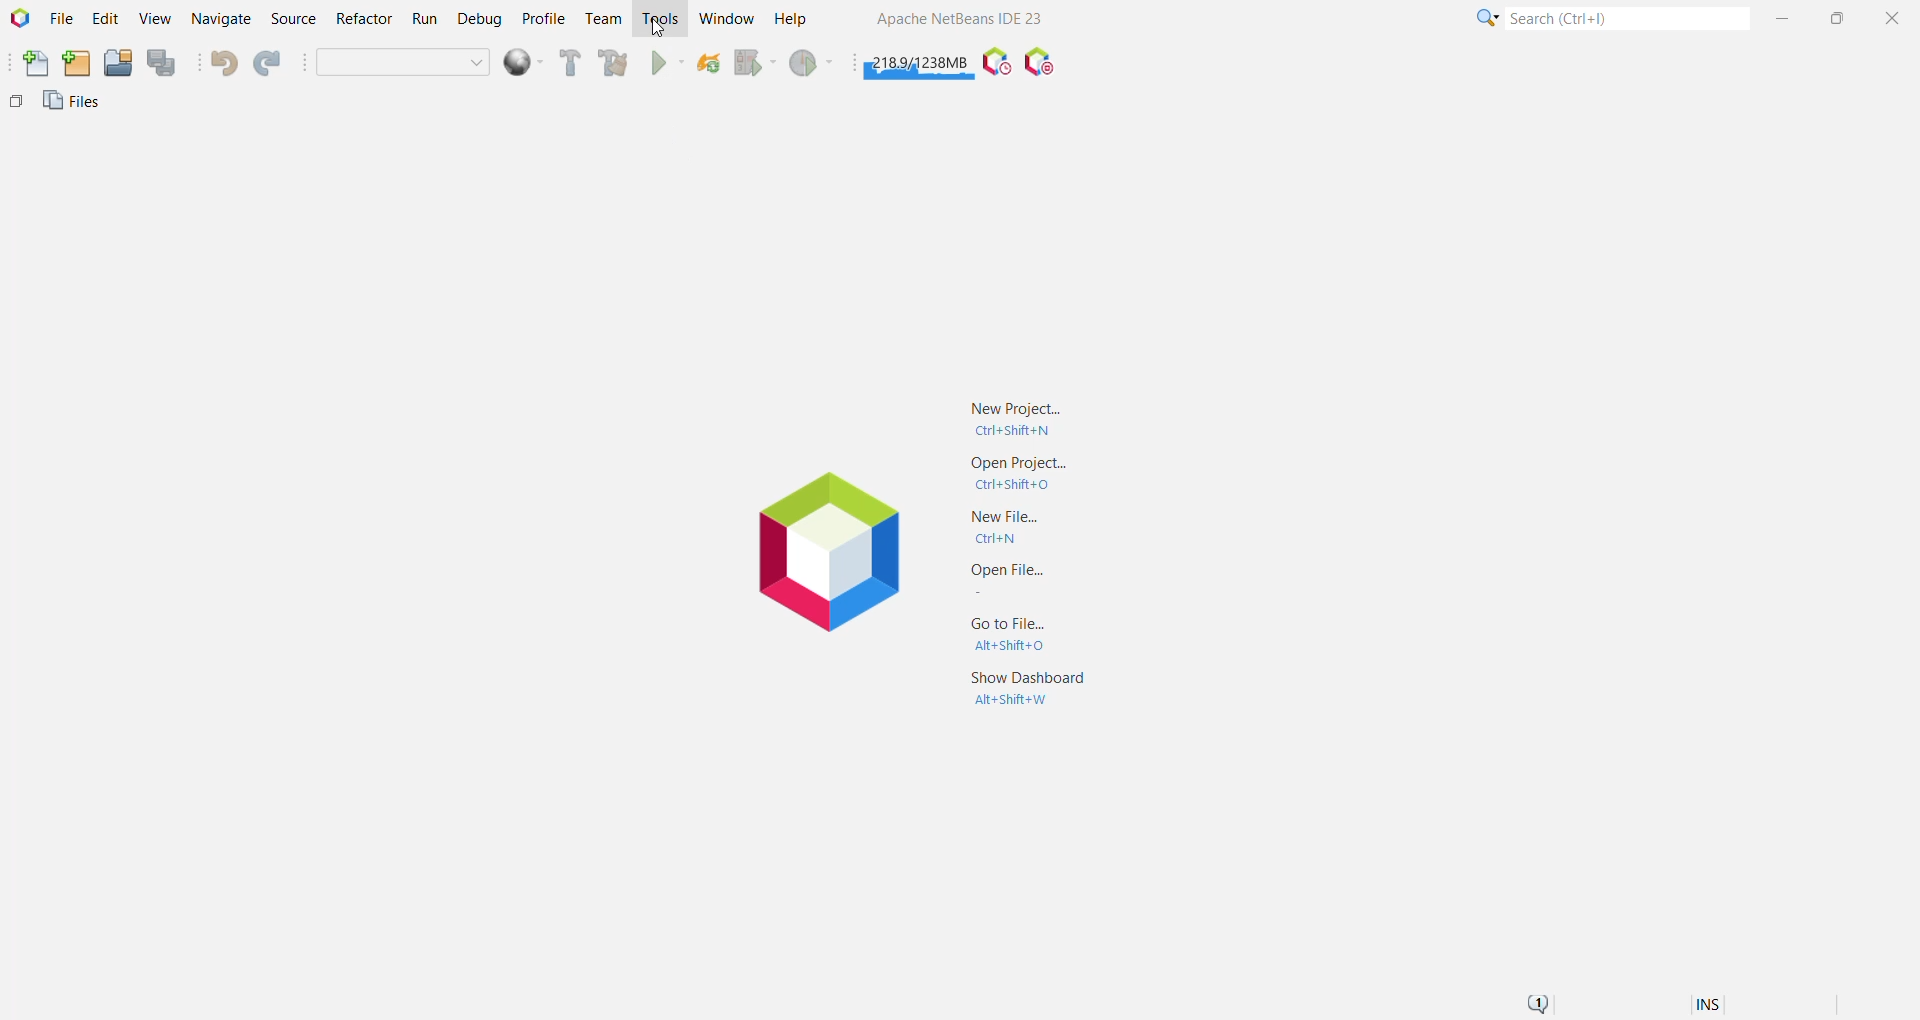  What do you see at coordinates (1626, 17) in the screenshot?
I see `Search` at bounding box center [1626, 17].